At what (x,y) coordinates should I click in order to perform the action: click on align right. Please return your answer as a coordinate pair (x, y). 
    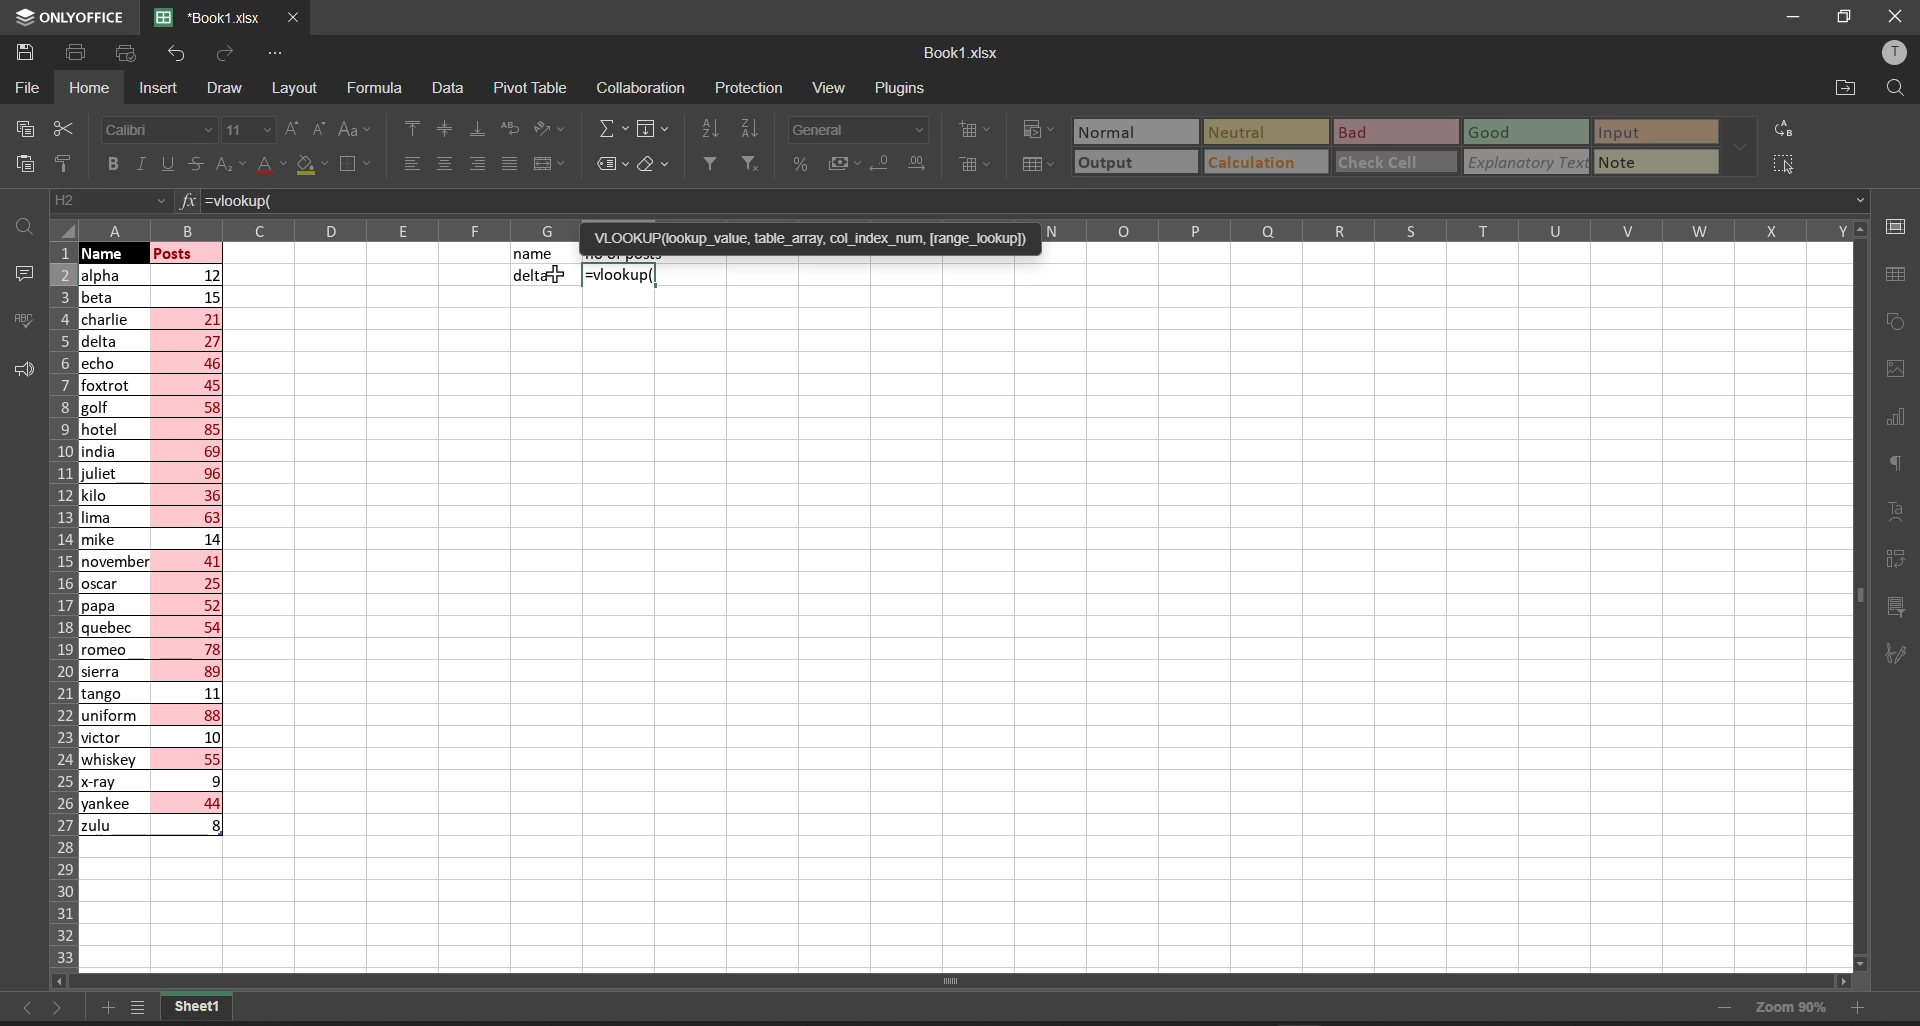
    Looking at the image, I should click on (473, 163).